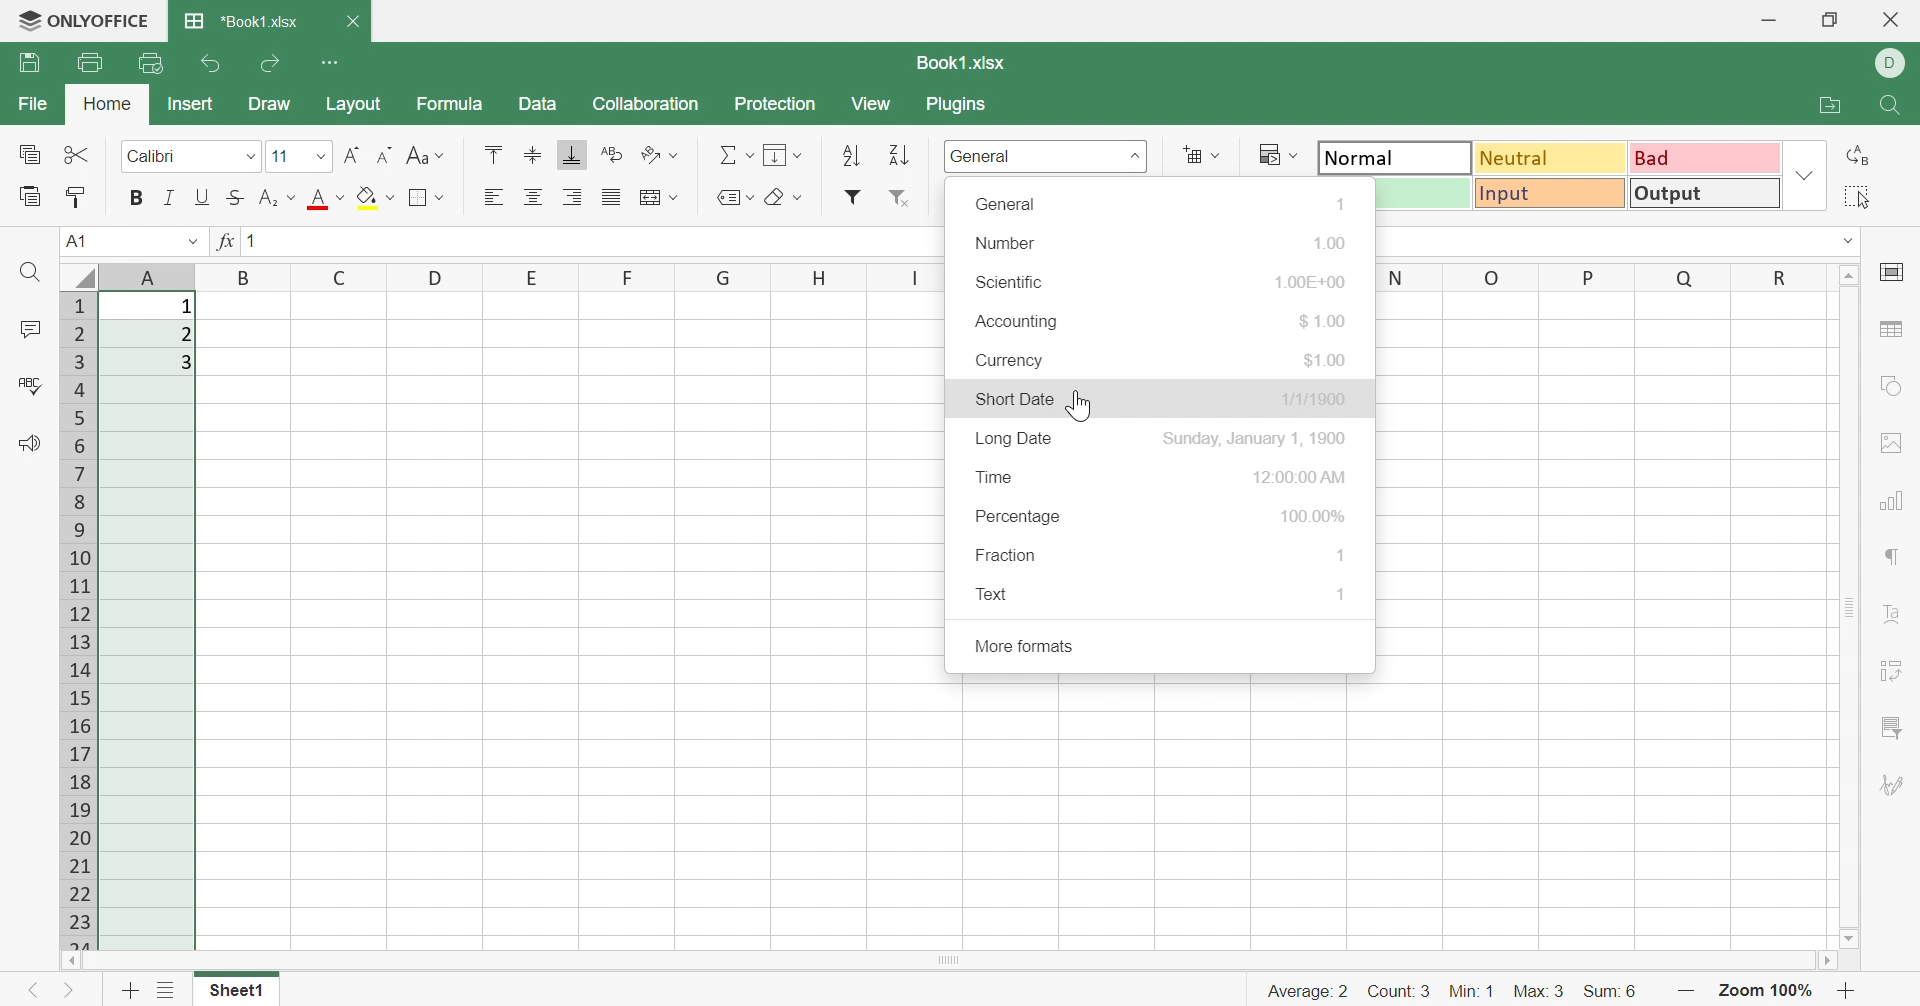 This screenshot has width=1920, height=1006. I want to click on Open file location, so click(1827, 106).